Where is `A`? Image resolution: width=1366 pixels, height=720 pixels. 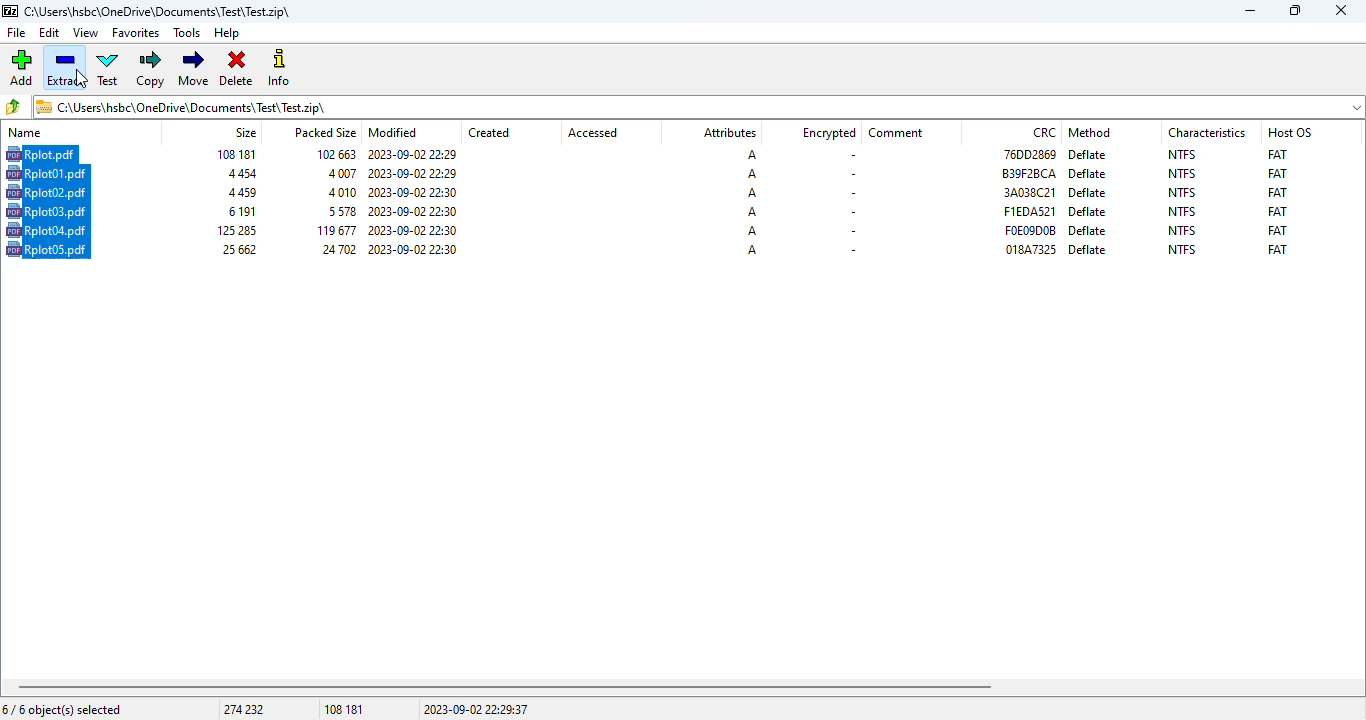
A is located at coordinates (753, 230).